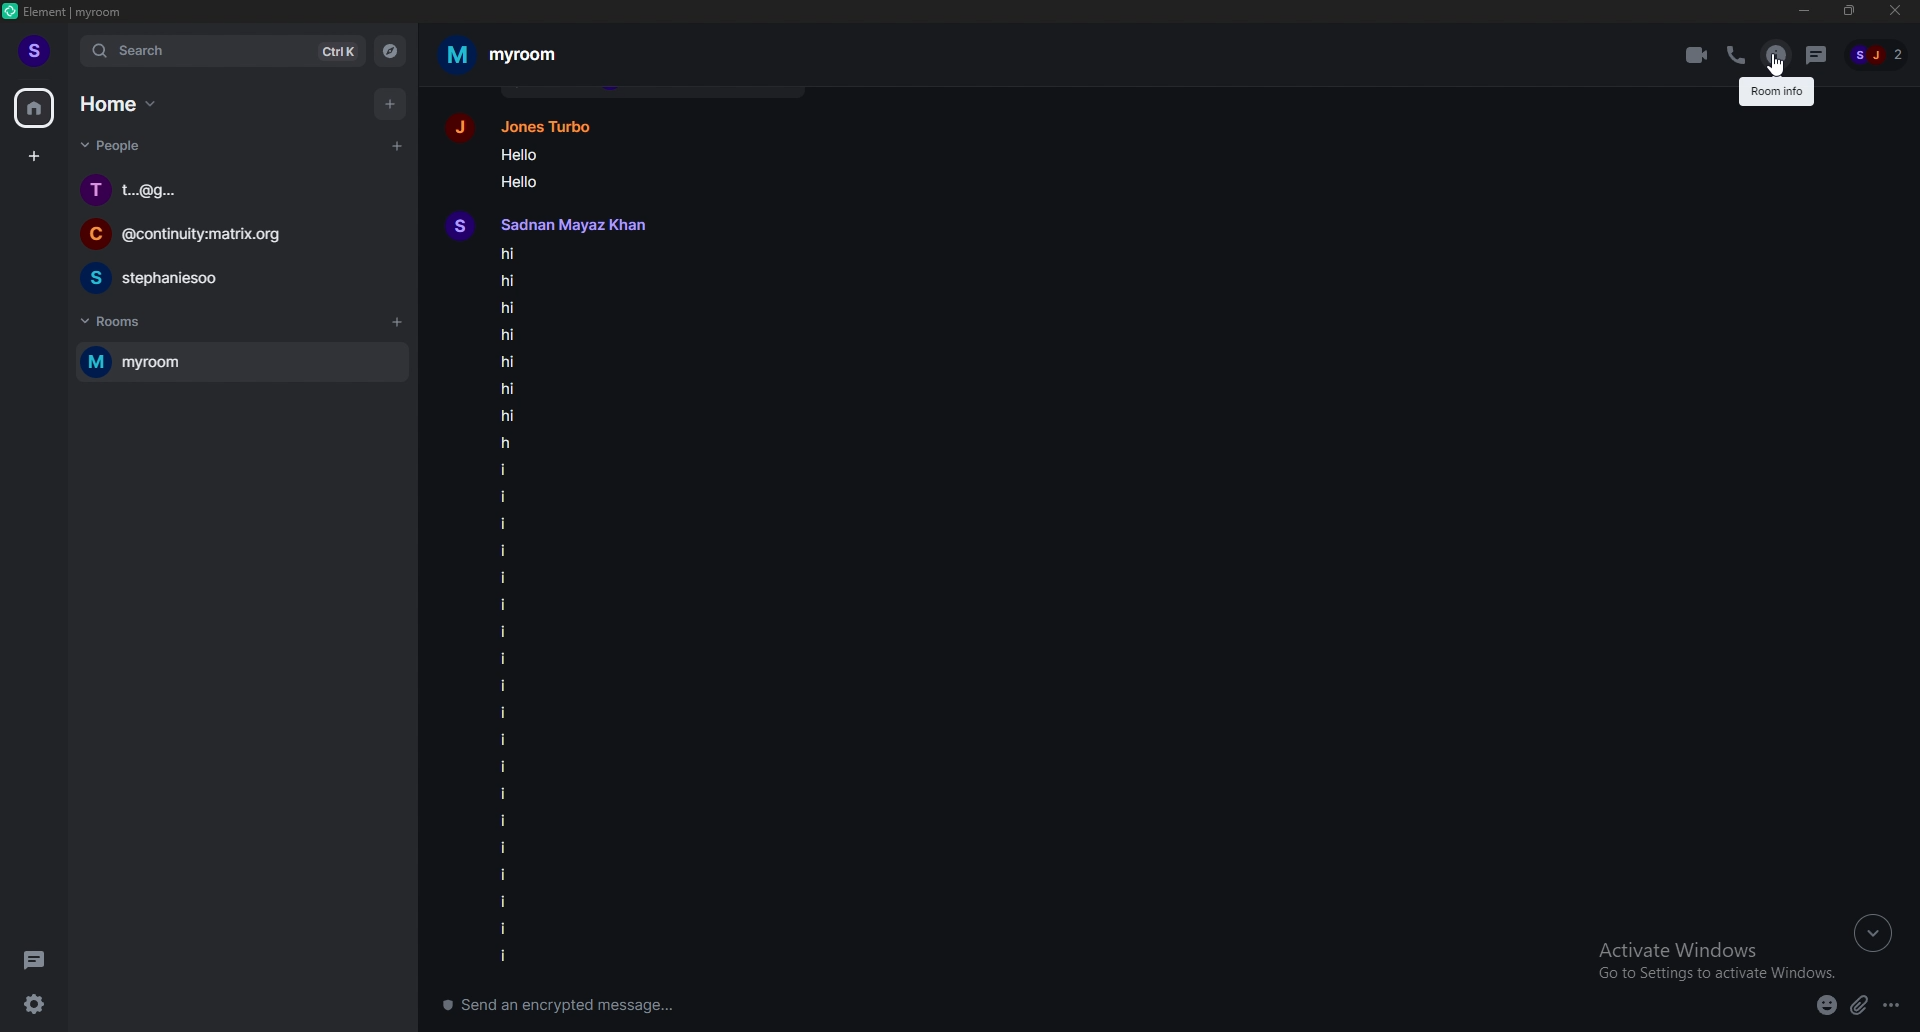 The image size is (1920, 1032). I want to click on resize, so click(1852, 10).